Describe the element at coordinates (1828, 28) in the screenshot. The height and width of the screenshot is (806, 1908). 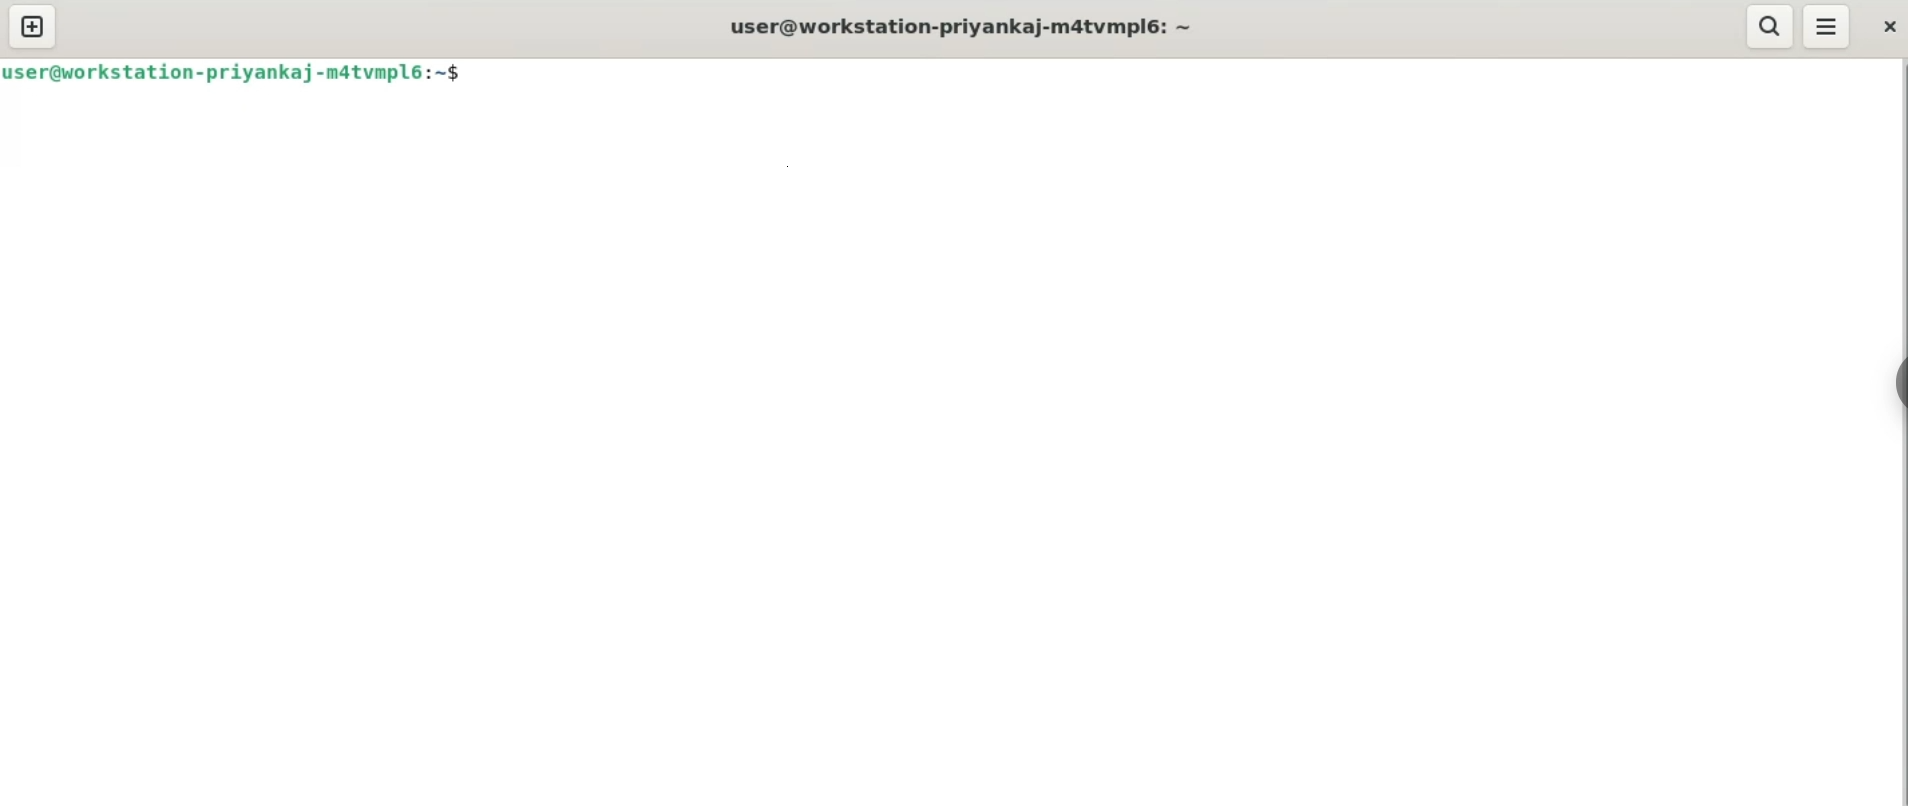
I see `menu` at that location.